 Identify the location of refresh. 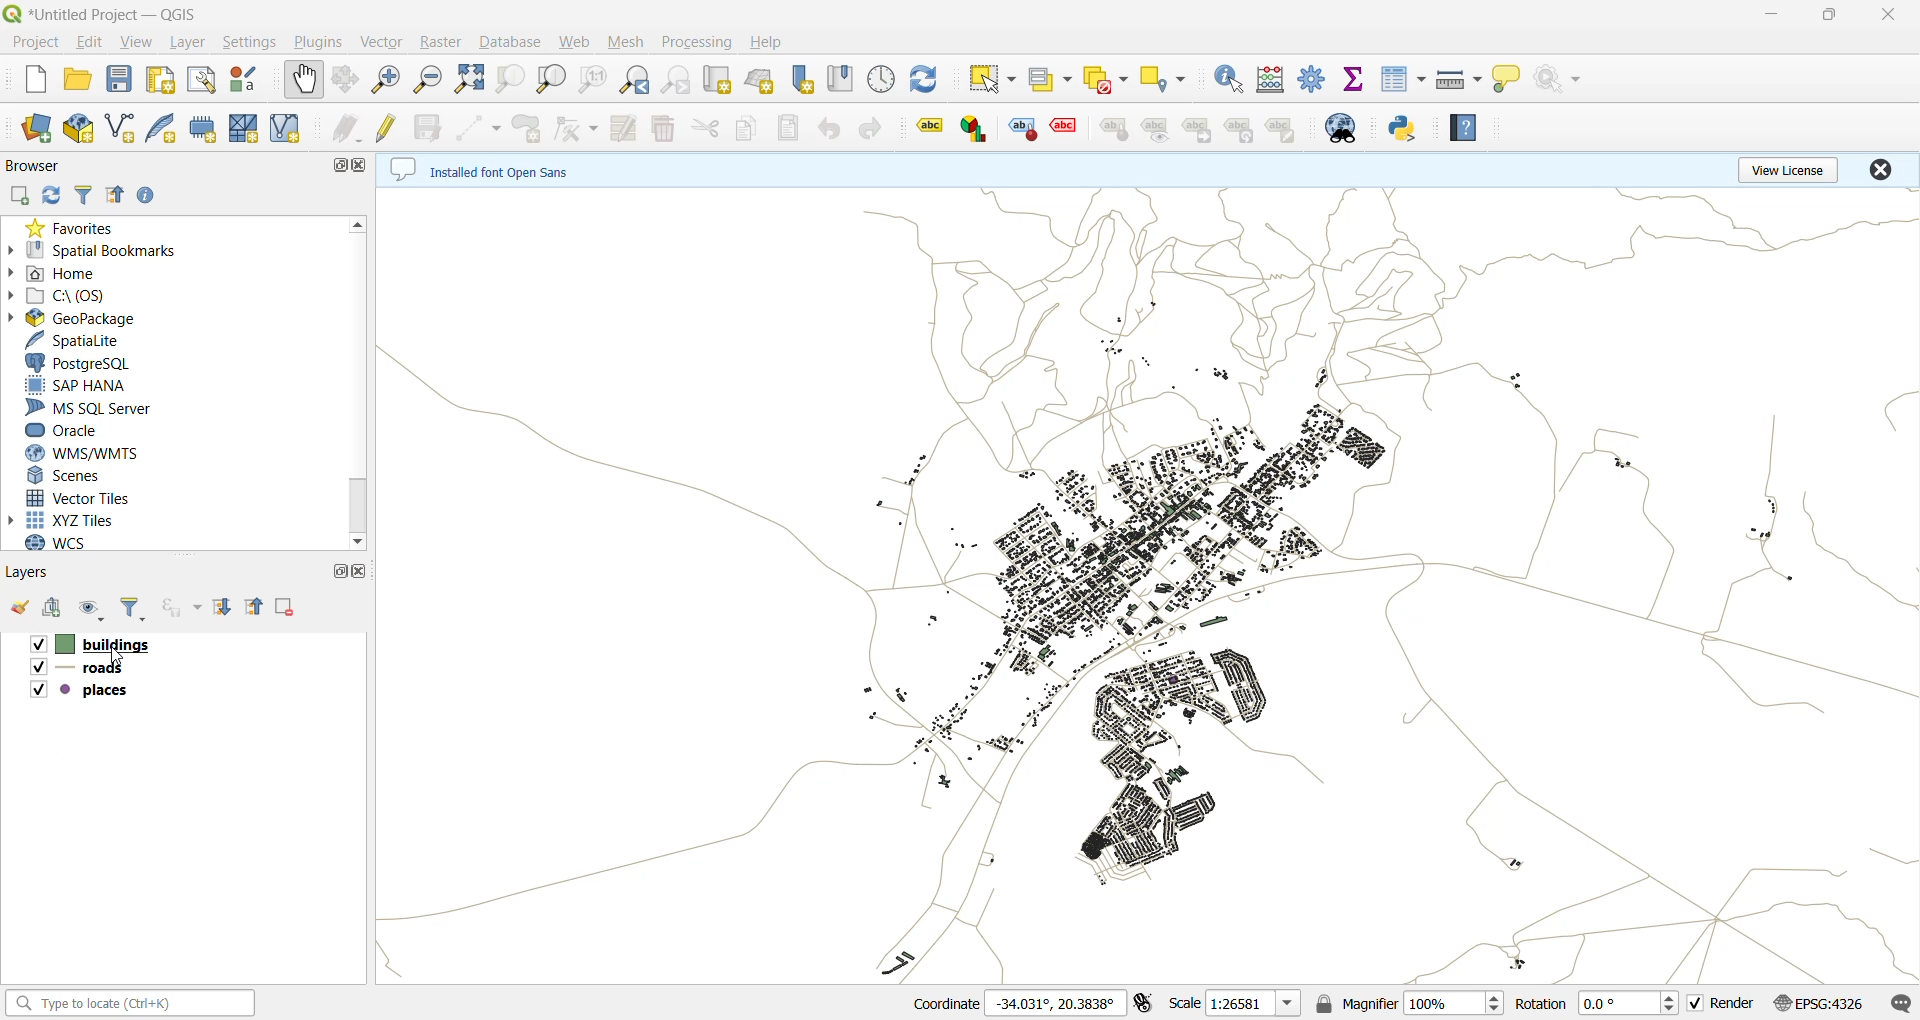
(934, 80).